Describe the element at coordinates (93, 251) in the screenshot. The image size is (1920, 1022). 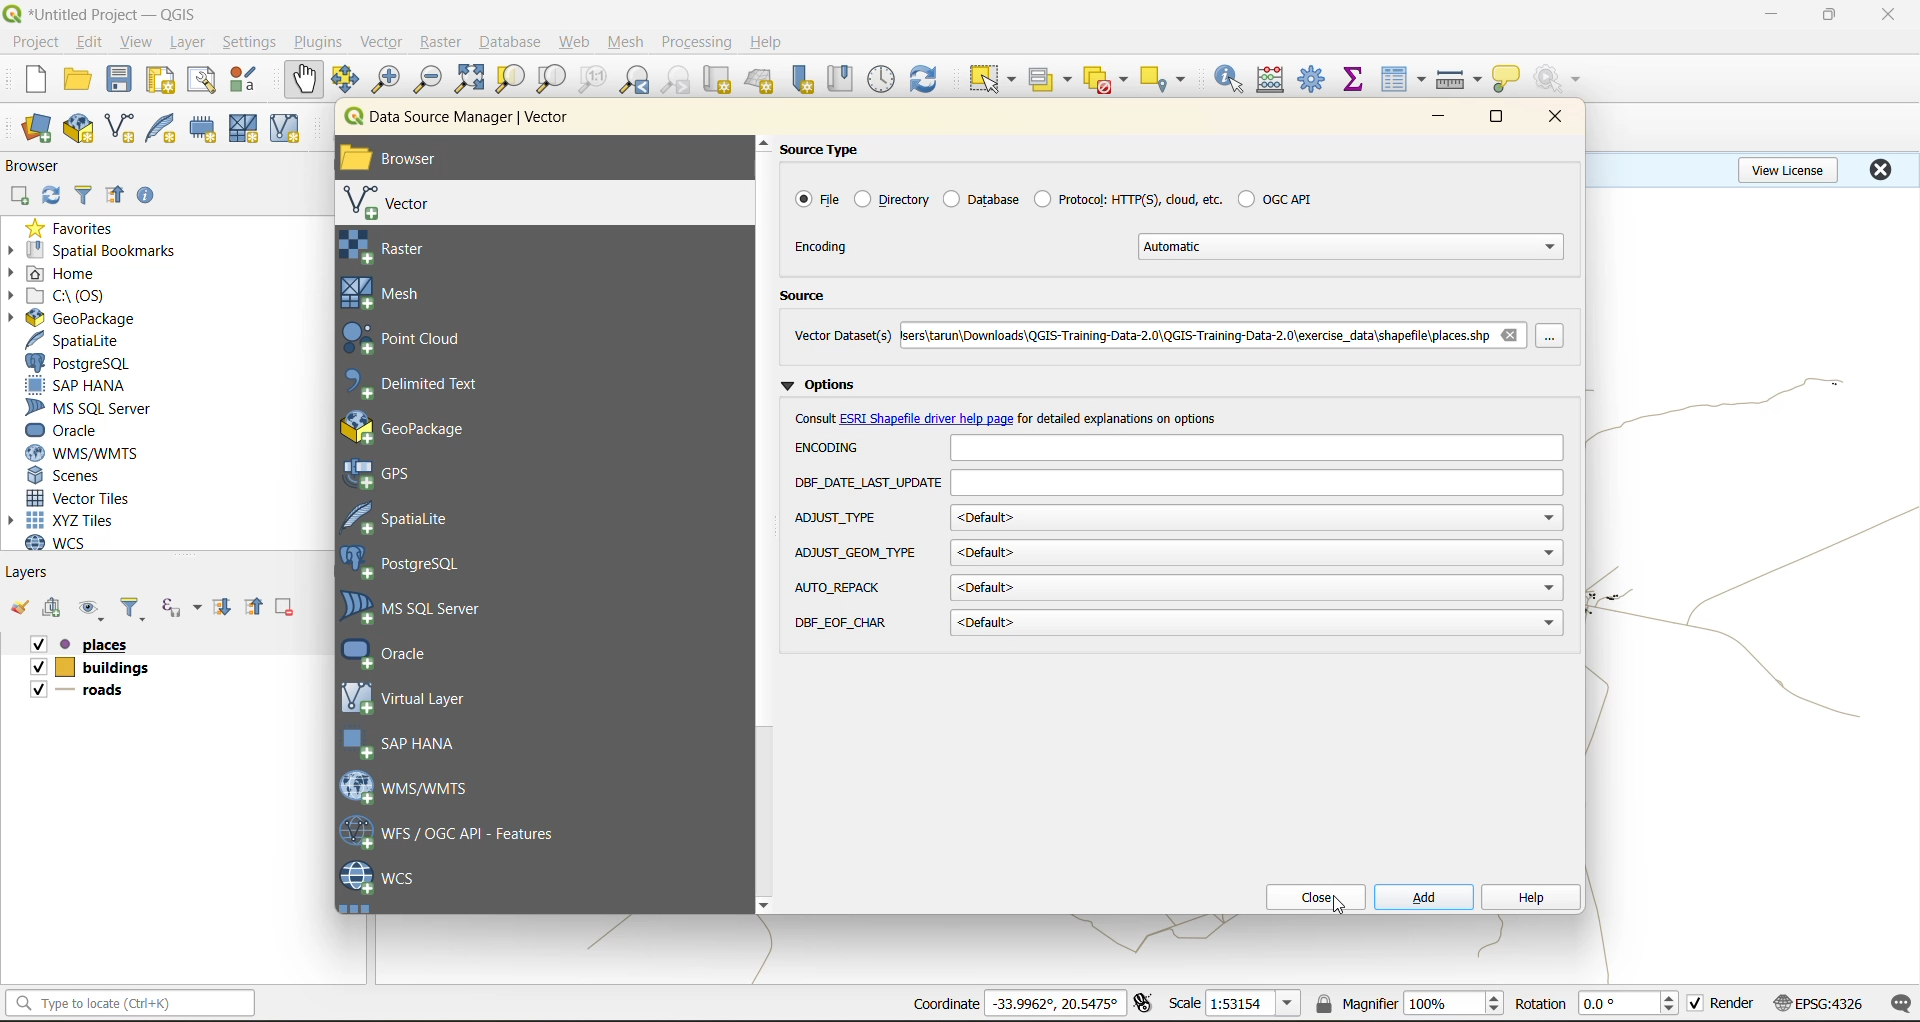
I see `spatial bookmarks` at that location.